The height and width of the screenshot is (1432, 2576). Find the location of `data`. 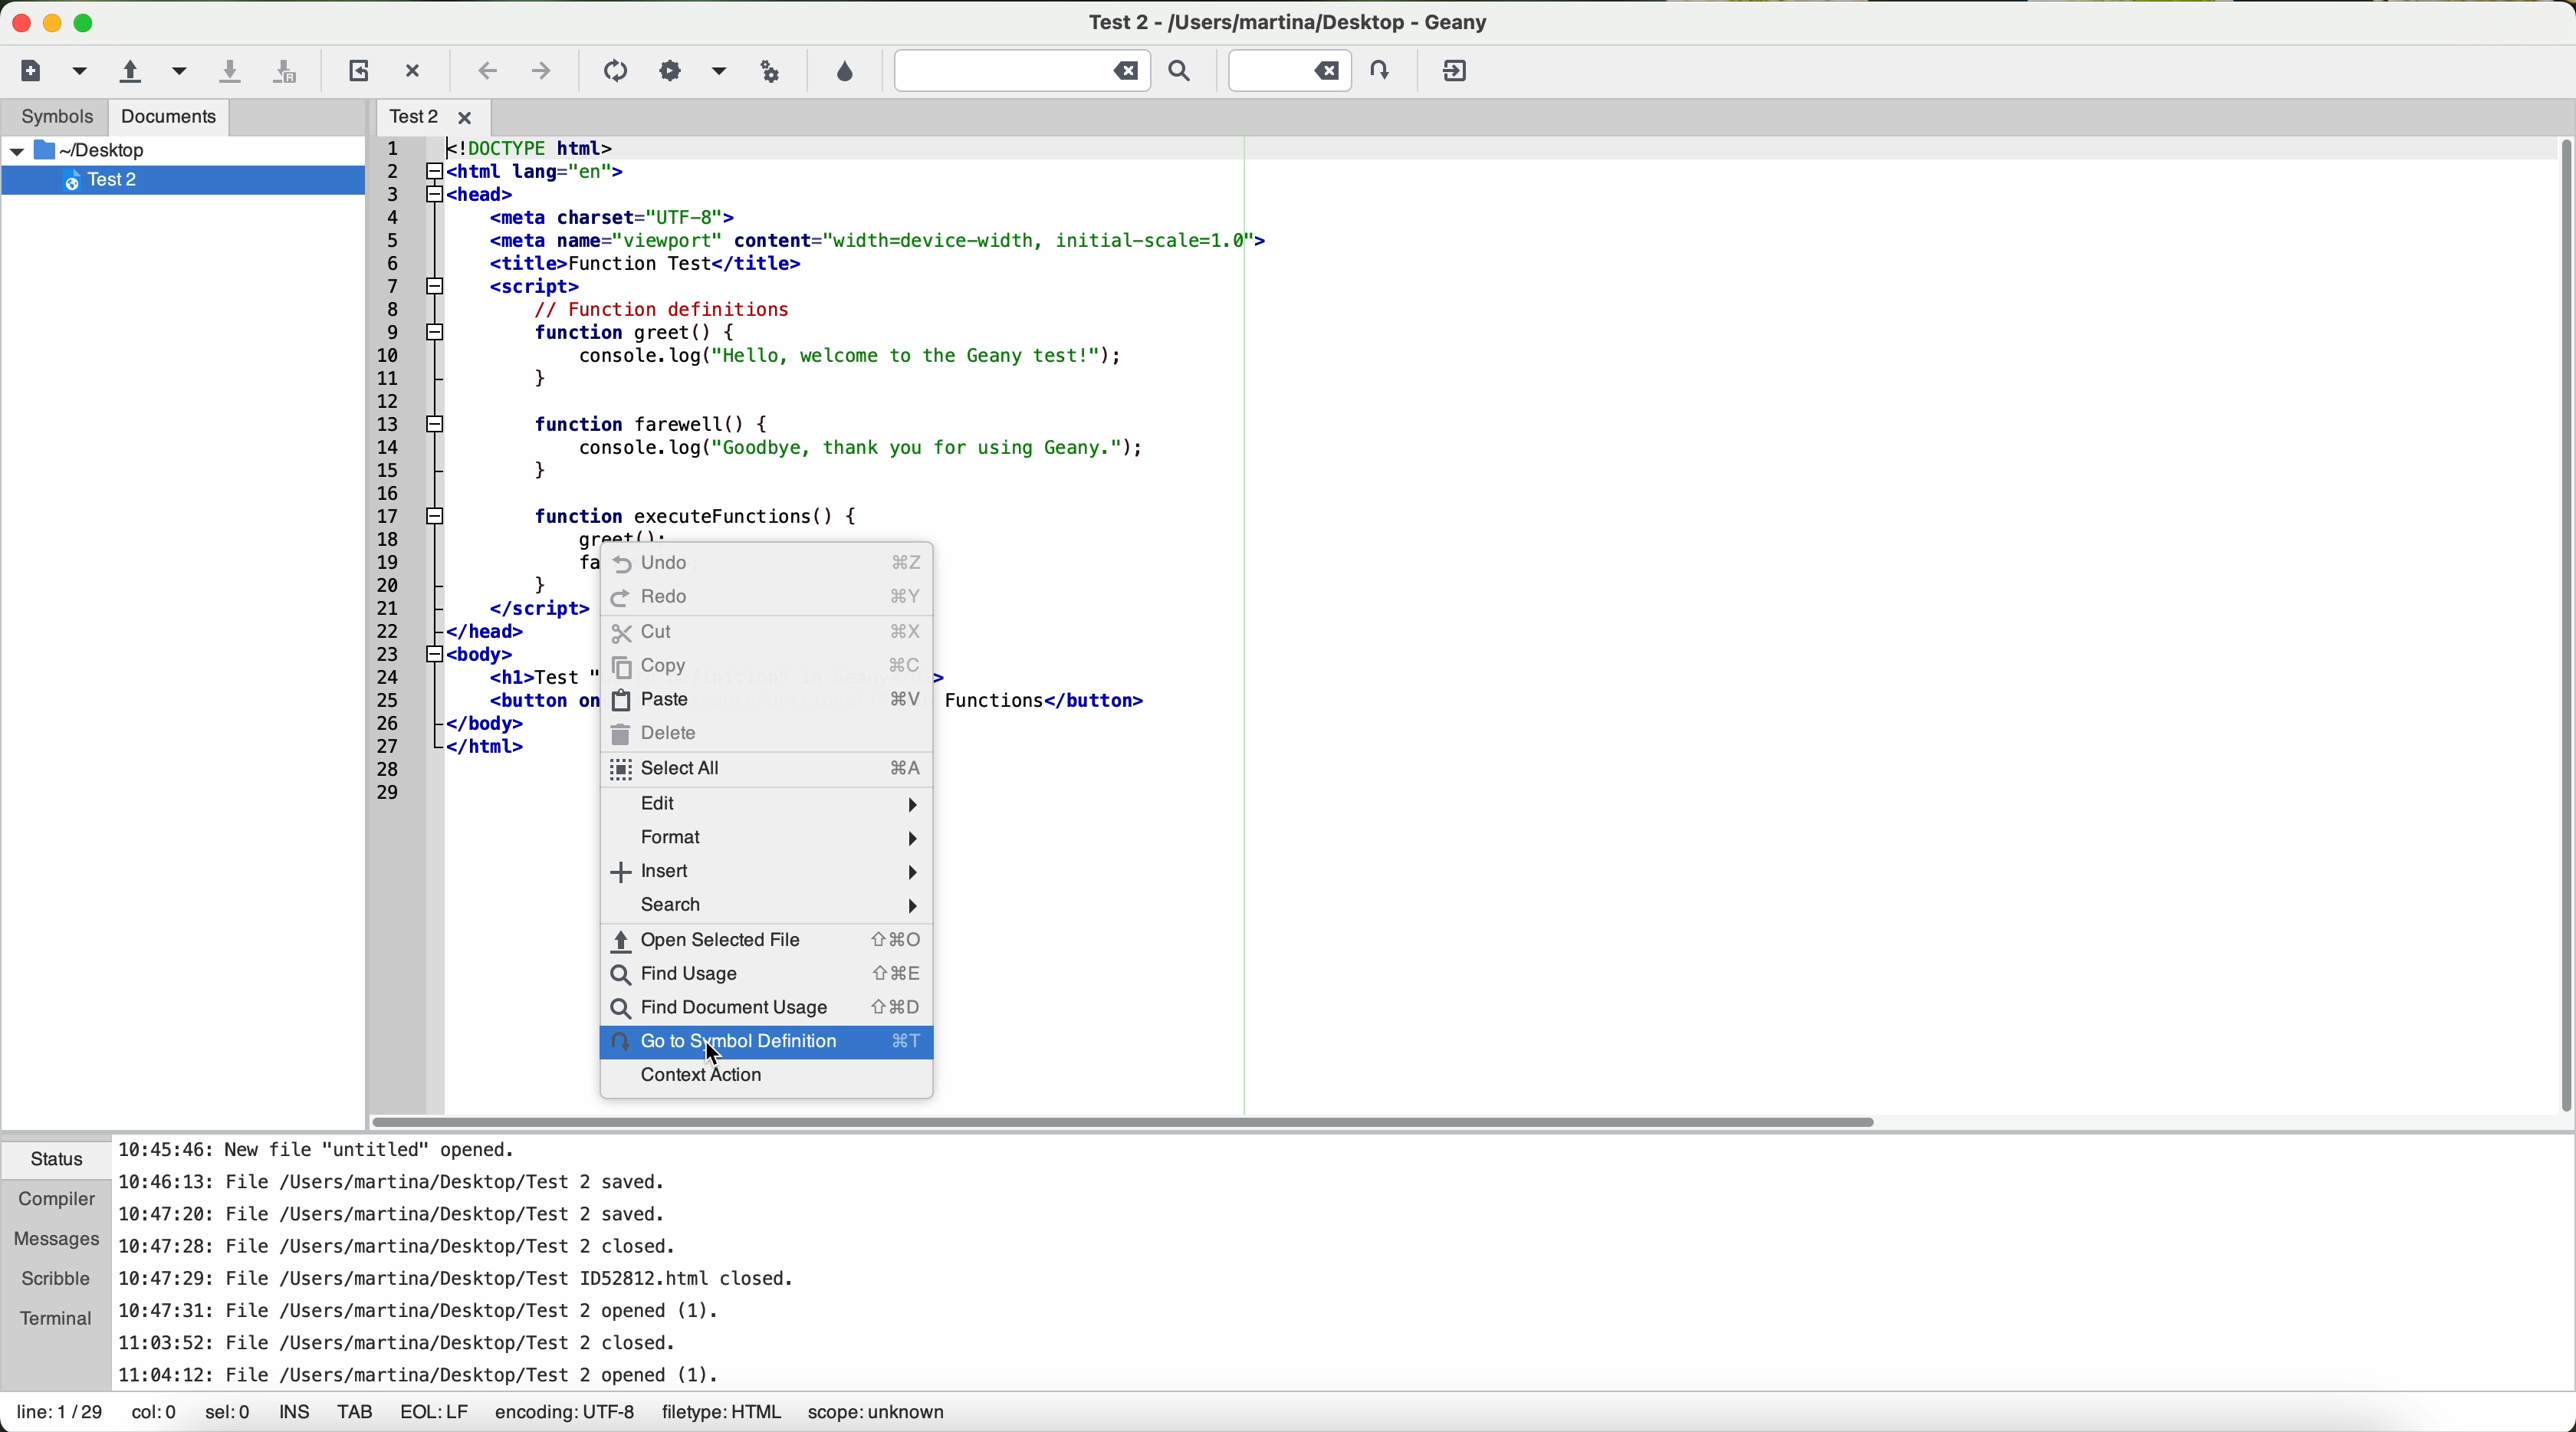

data is located at coordinates (485, 1415).